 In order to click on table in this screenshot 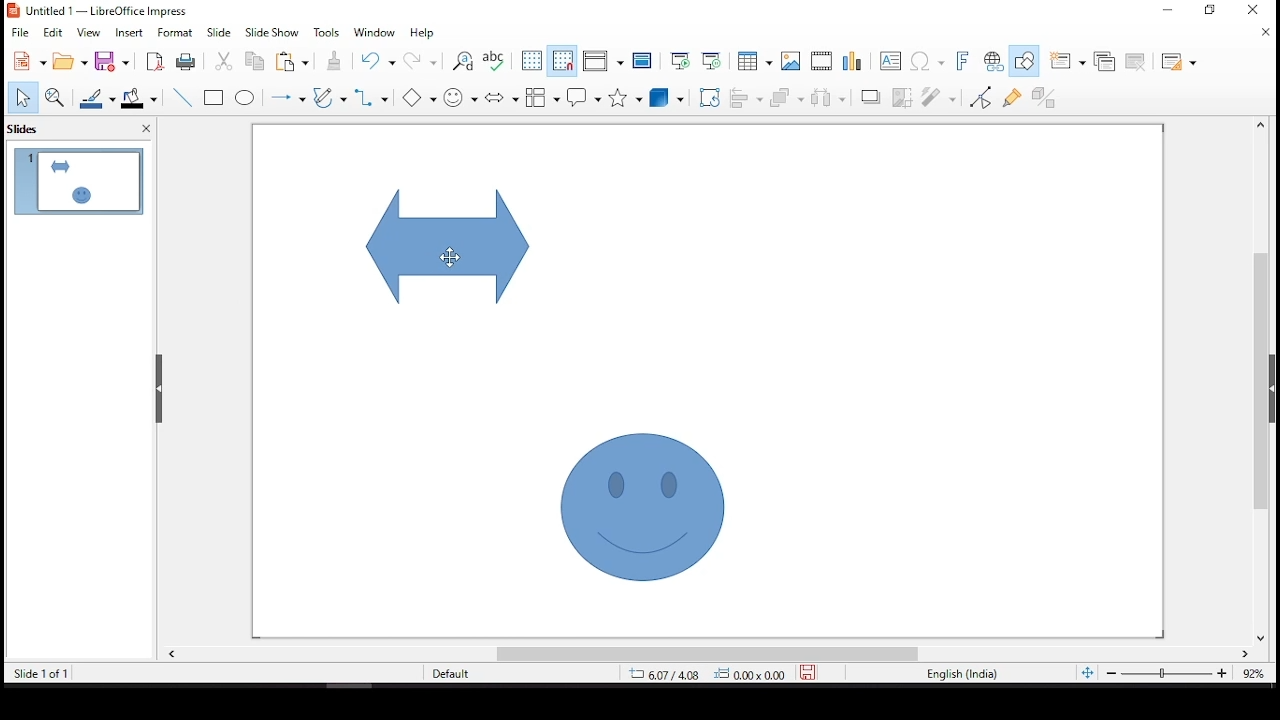, I will do `click(755, 62)`.